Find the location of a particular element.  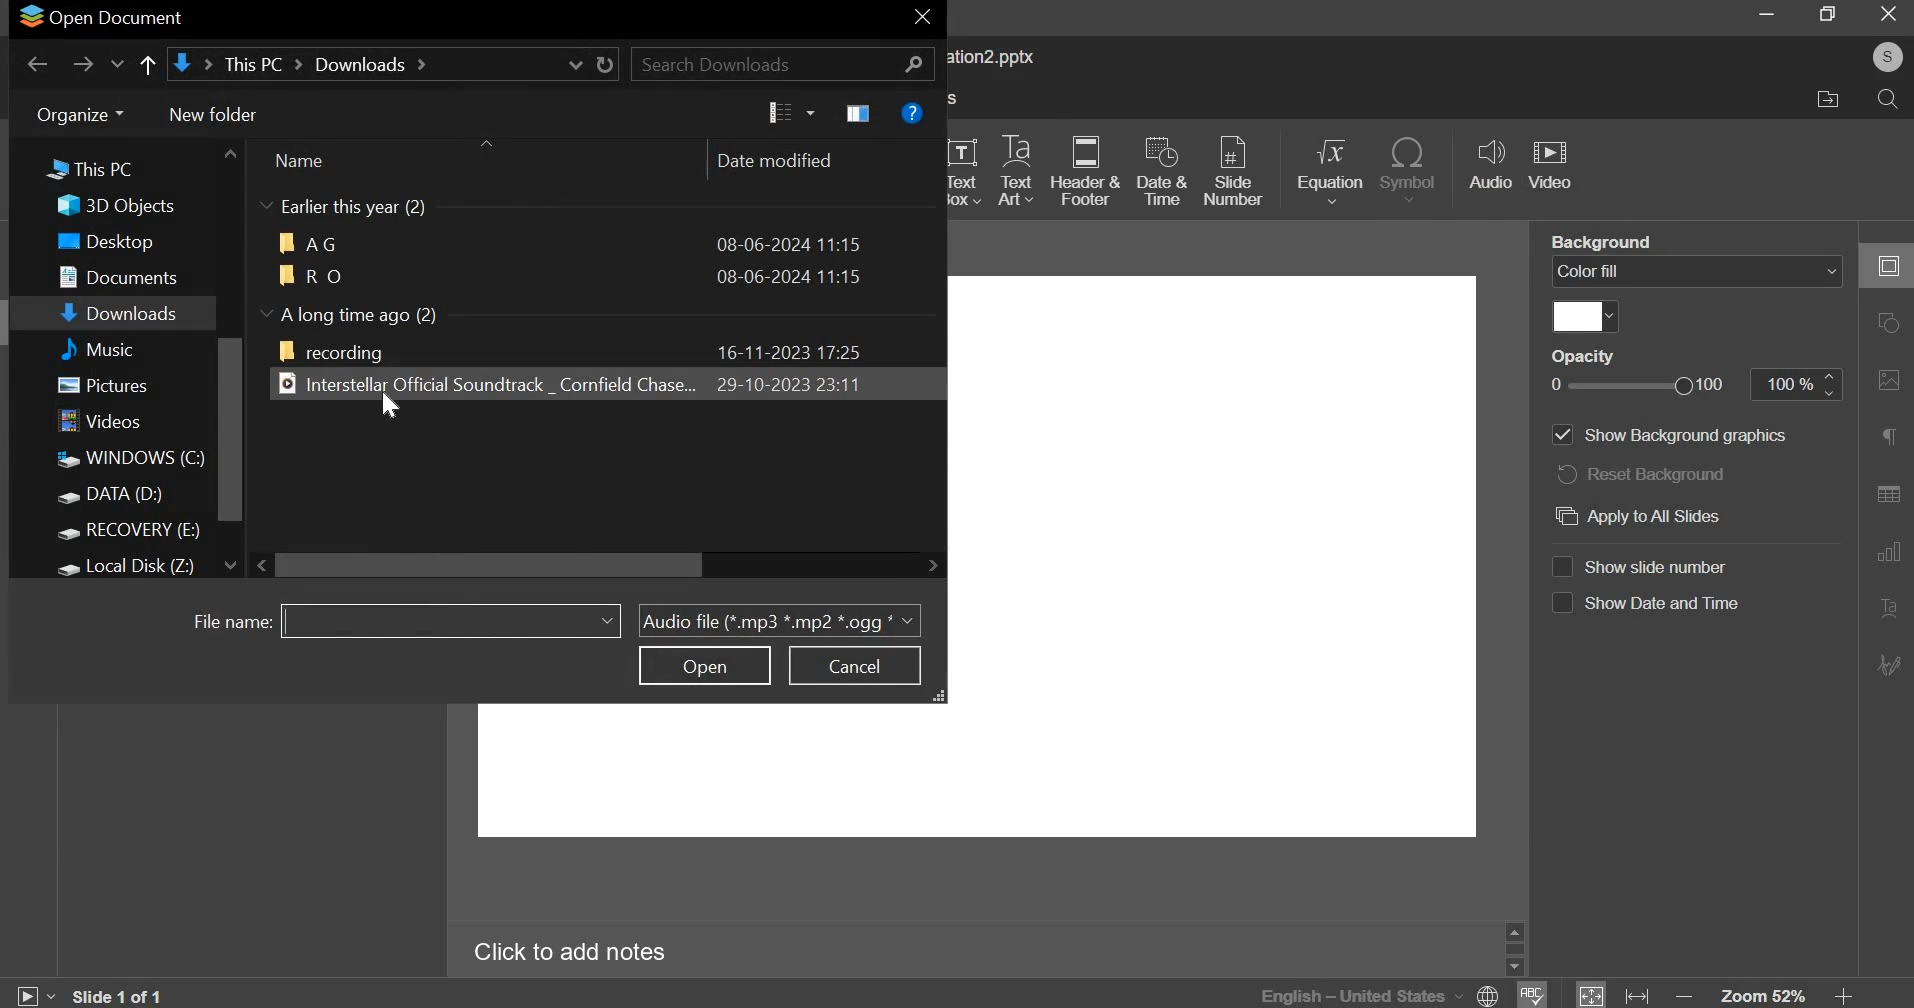

organize is located at coordinates (81, 114).